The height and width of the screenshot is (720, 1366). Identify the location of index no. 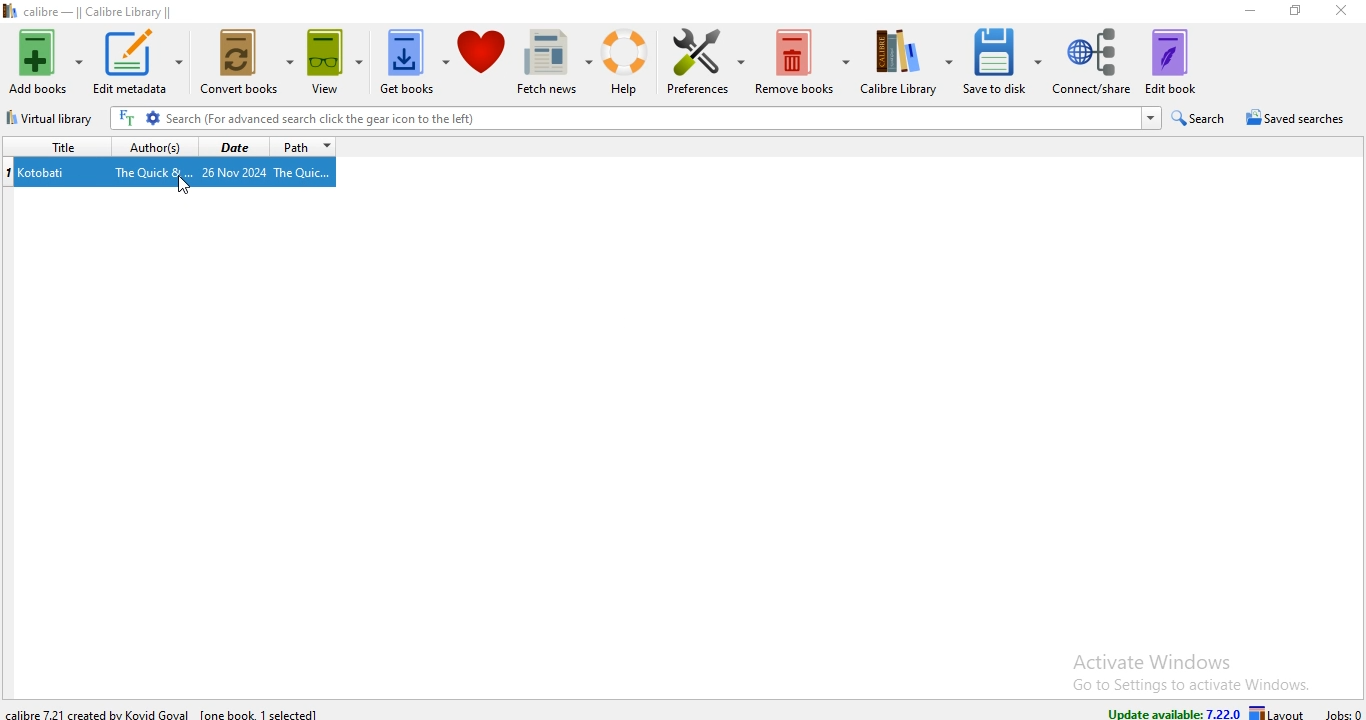
(9, 172).